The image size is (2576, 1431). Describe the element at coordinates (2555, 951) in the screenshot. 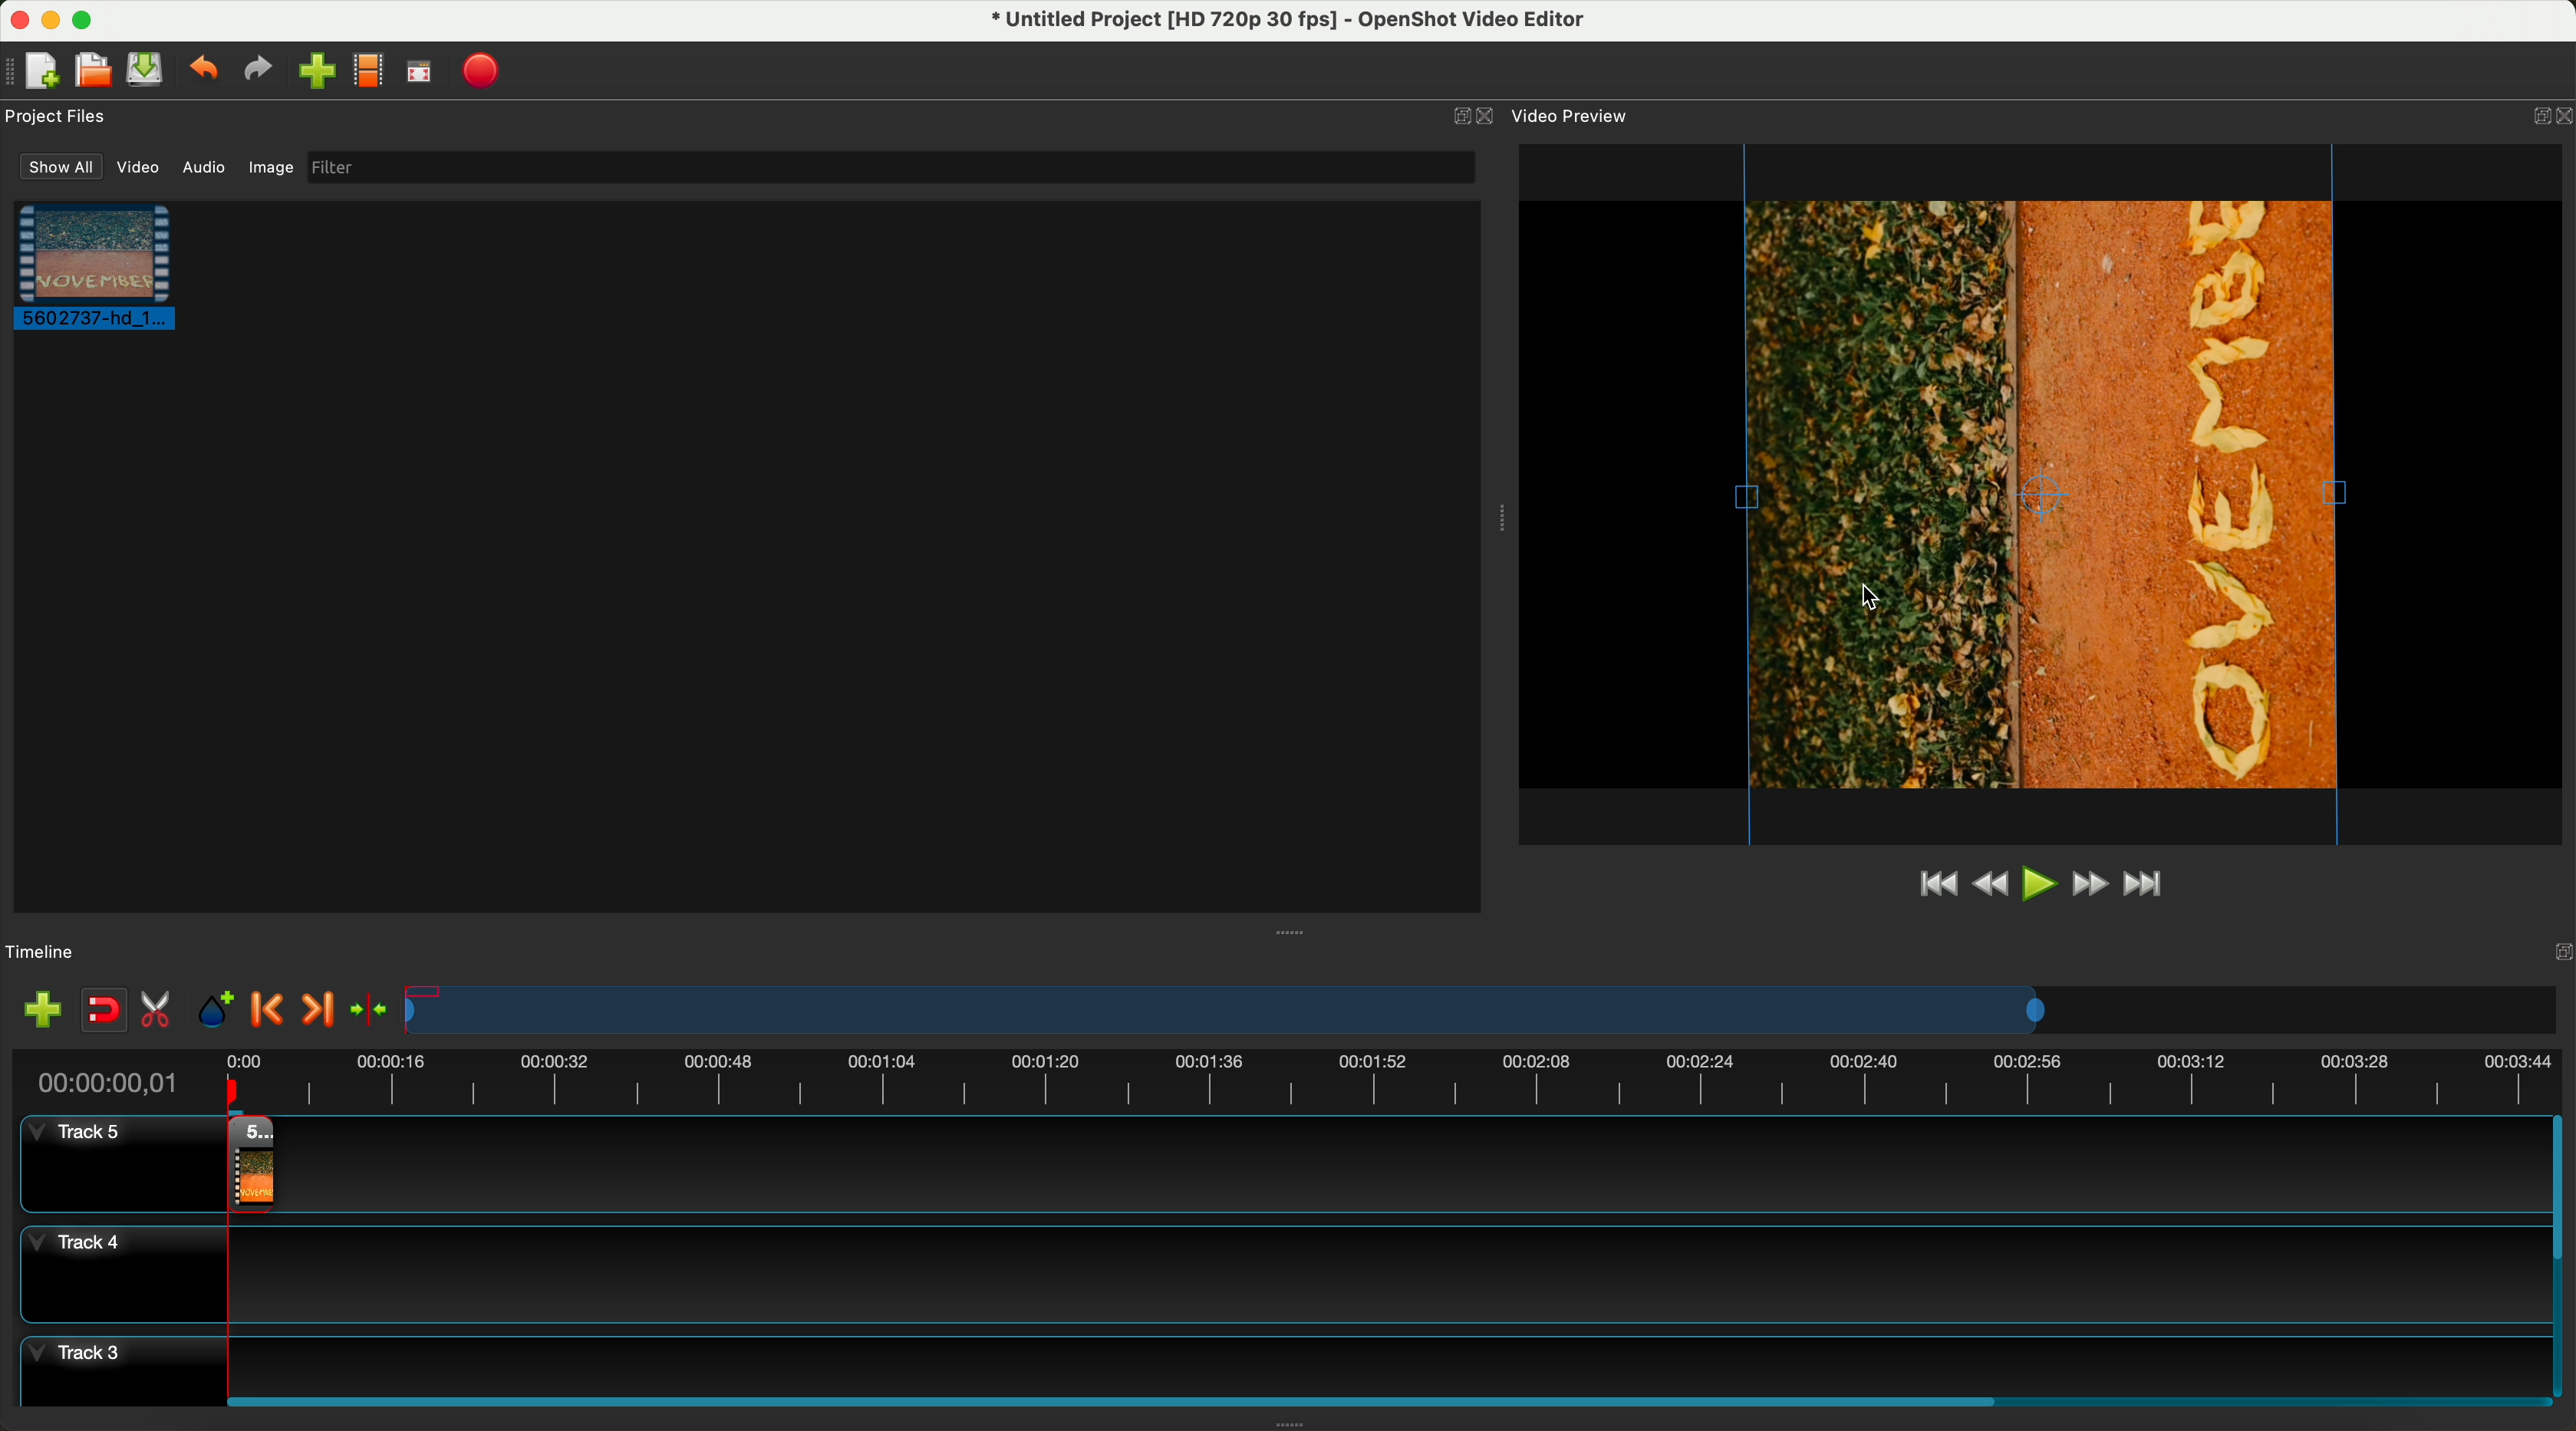

I see `` at that location.